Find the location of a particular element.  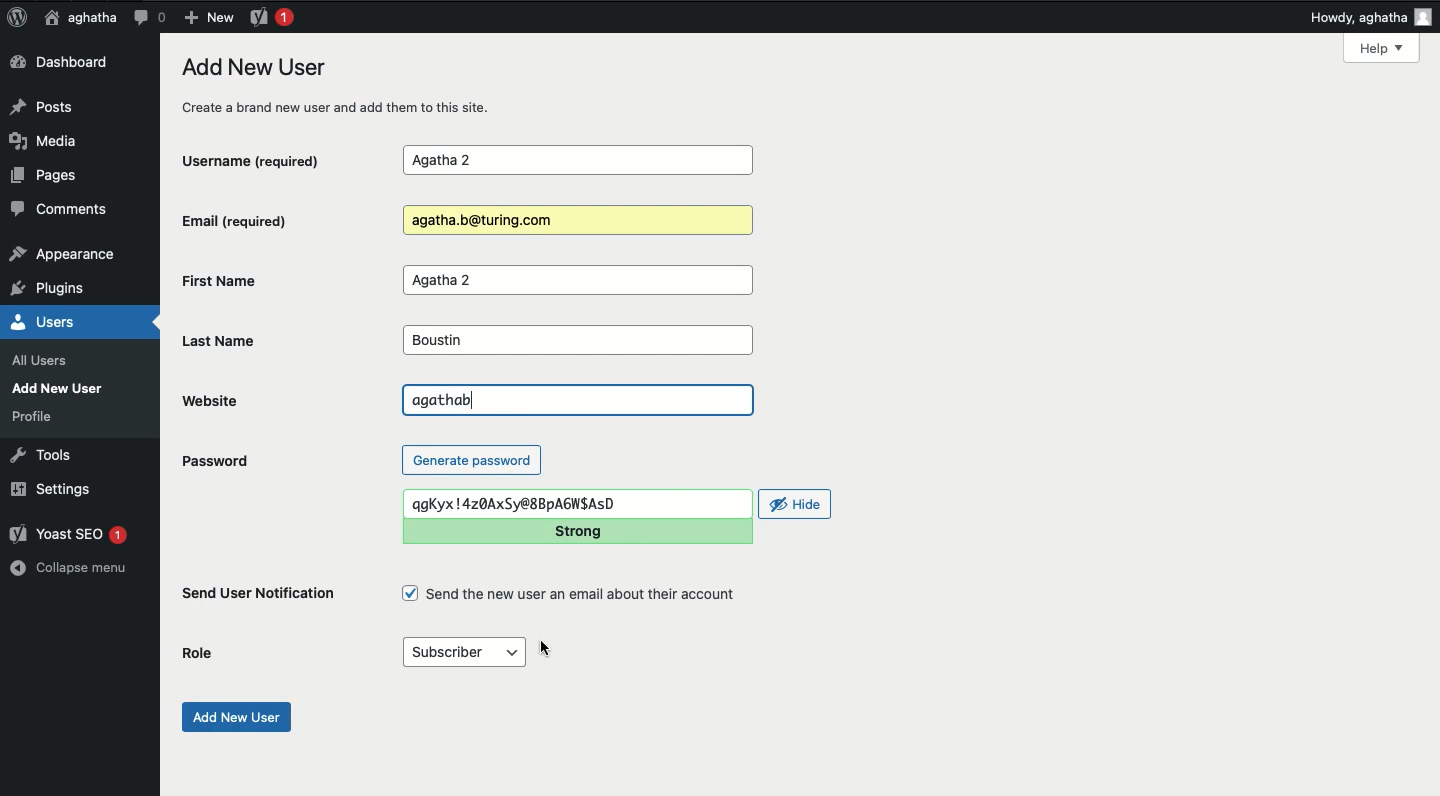

Boustin is located at coordinates (575, 341).